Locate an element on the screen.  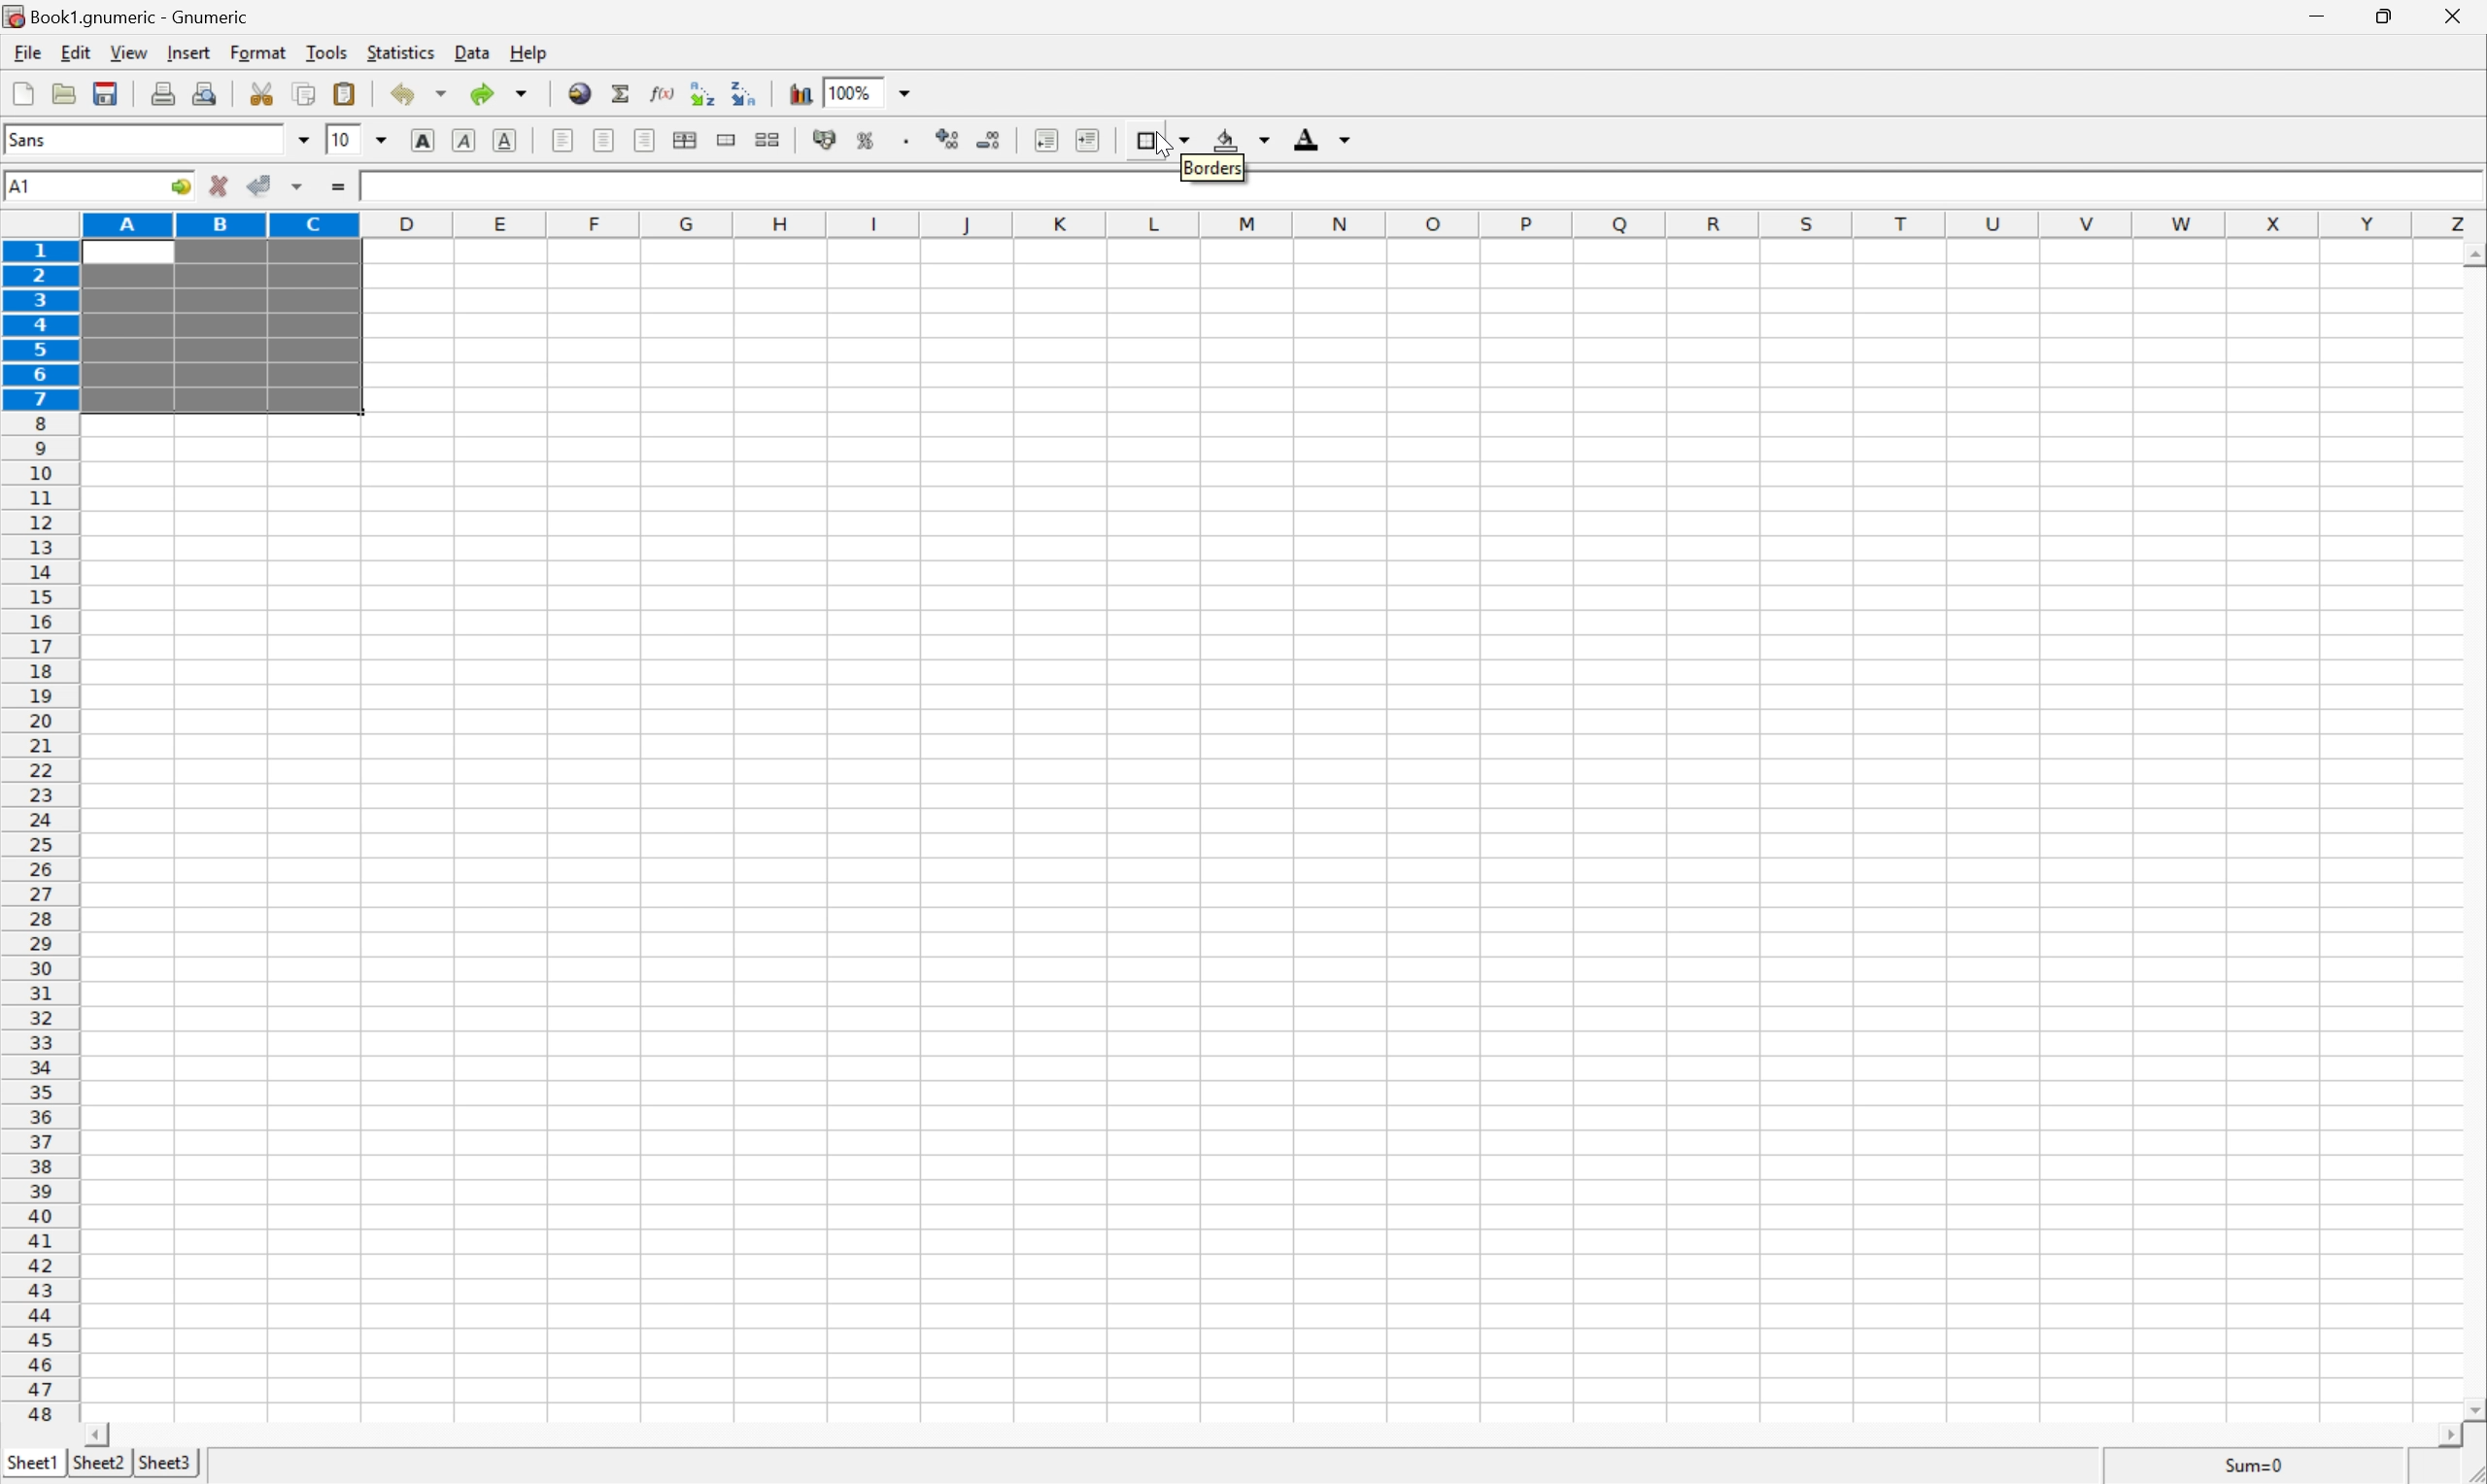
background color is located at coordinates (1244, 138).